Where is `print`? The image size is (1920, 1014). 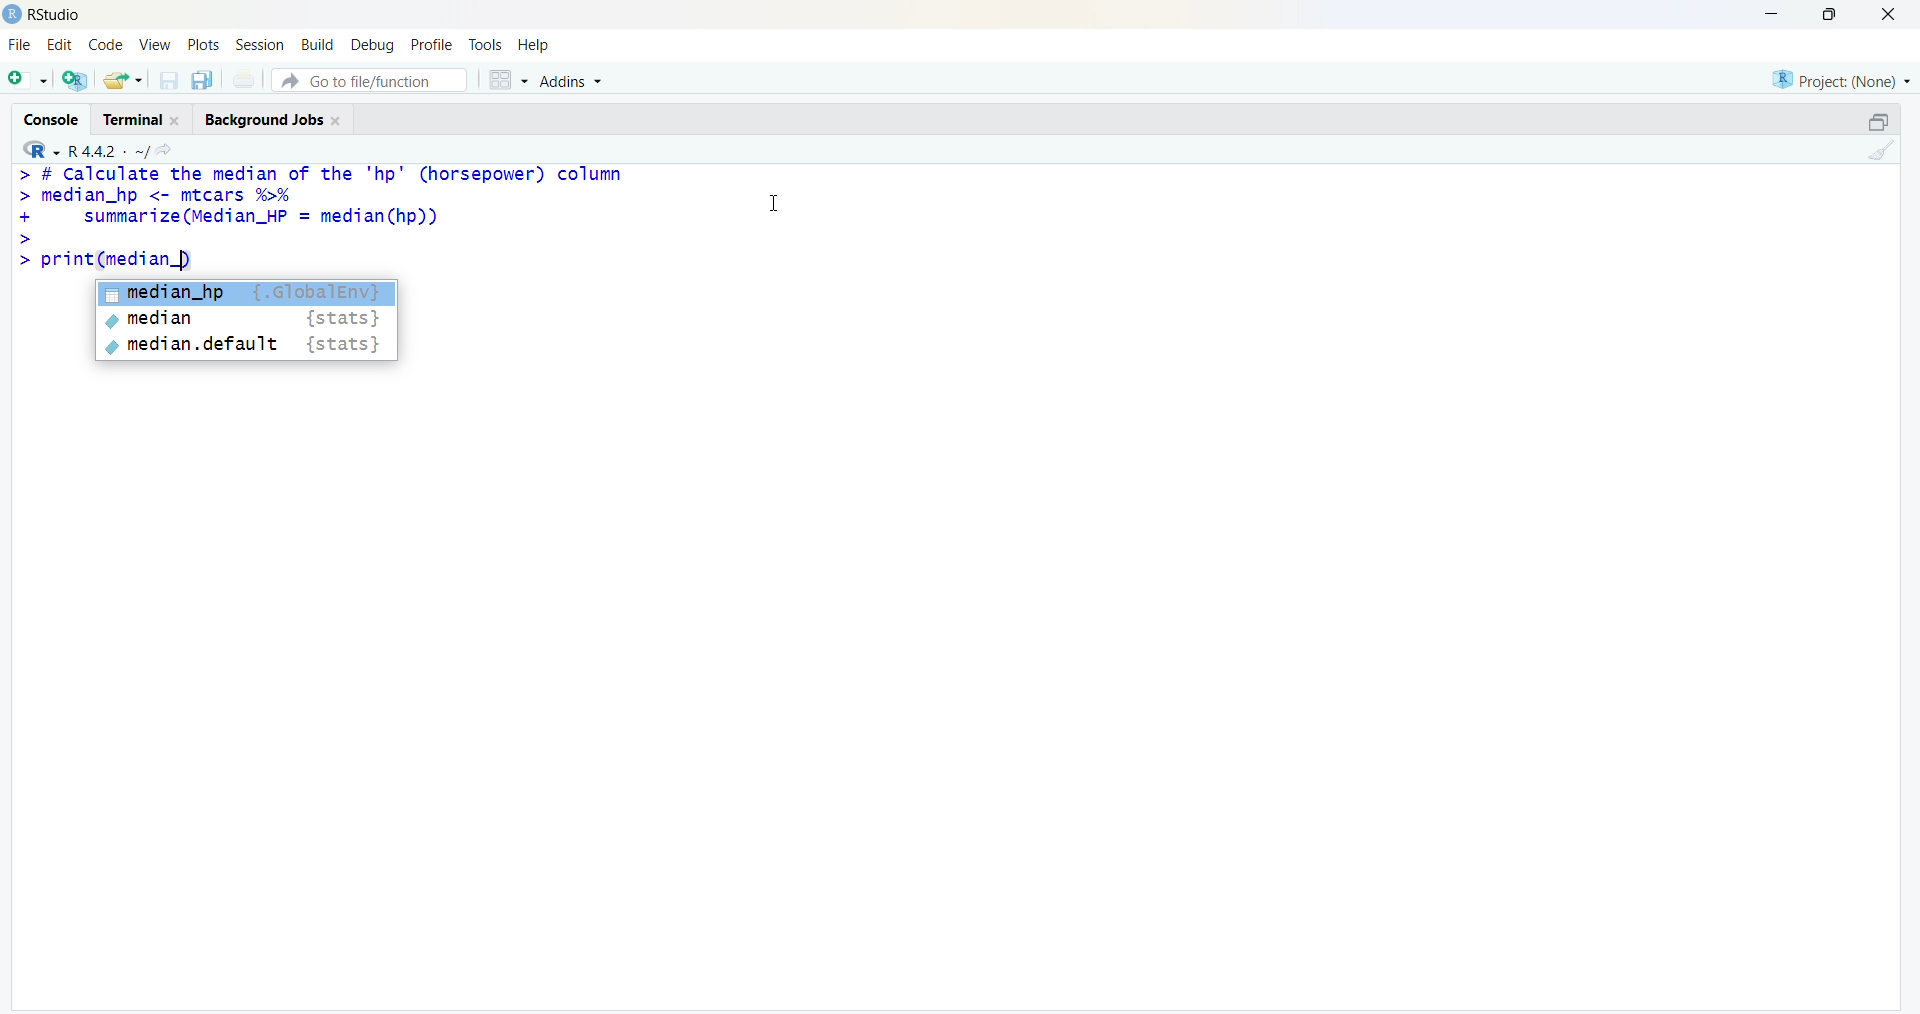
print is located at coordinates (244, 80).